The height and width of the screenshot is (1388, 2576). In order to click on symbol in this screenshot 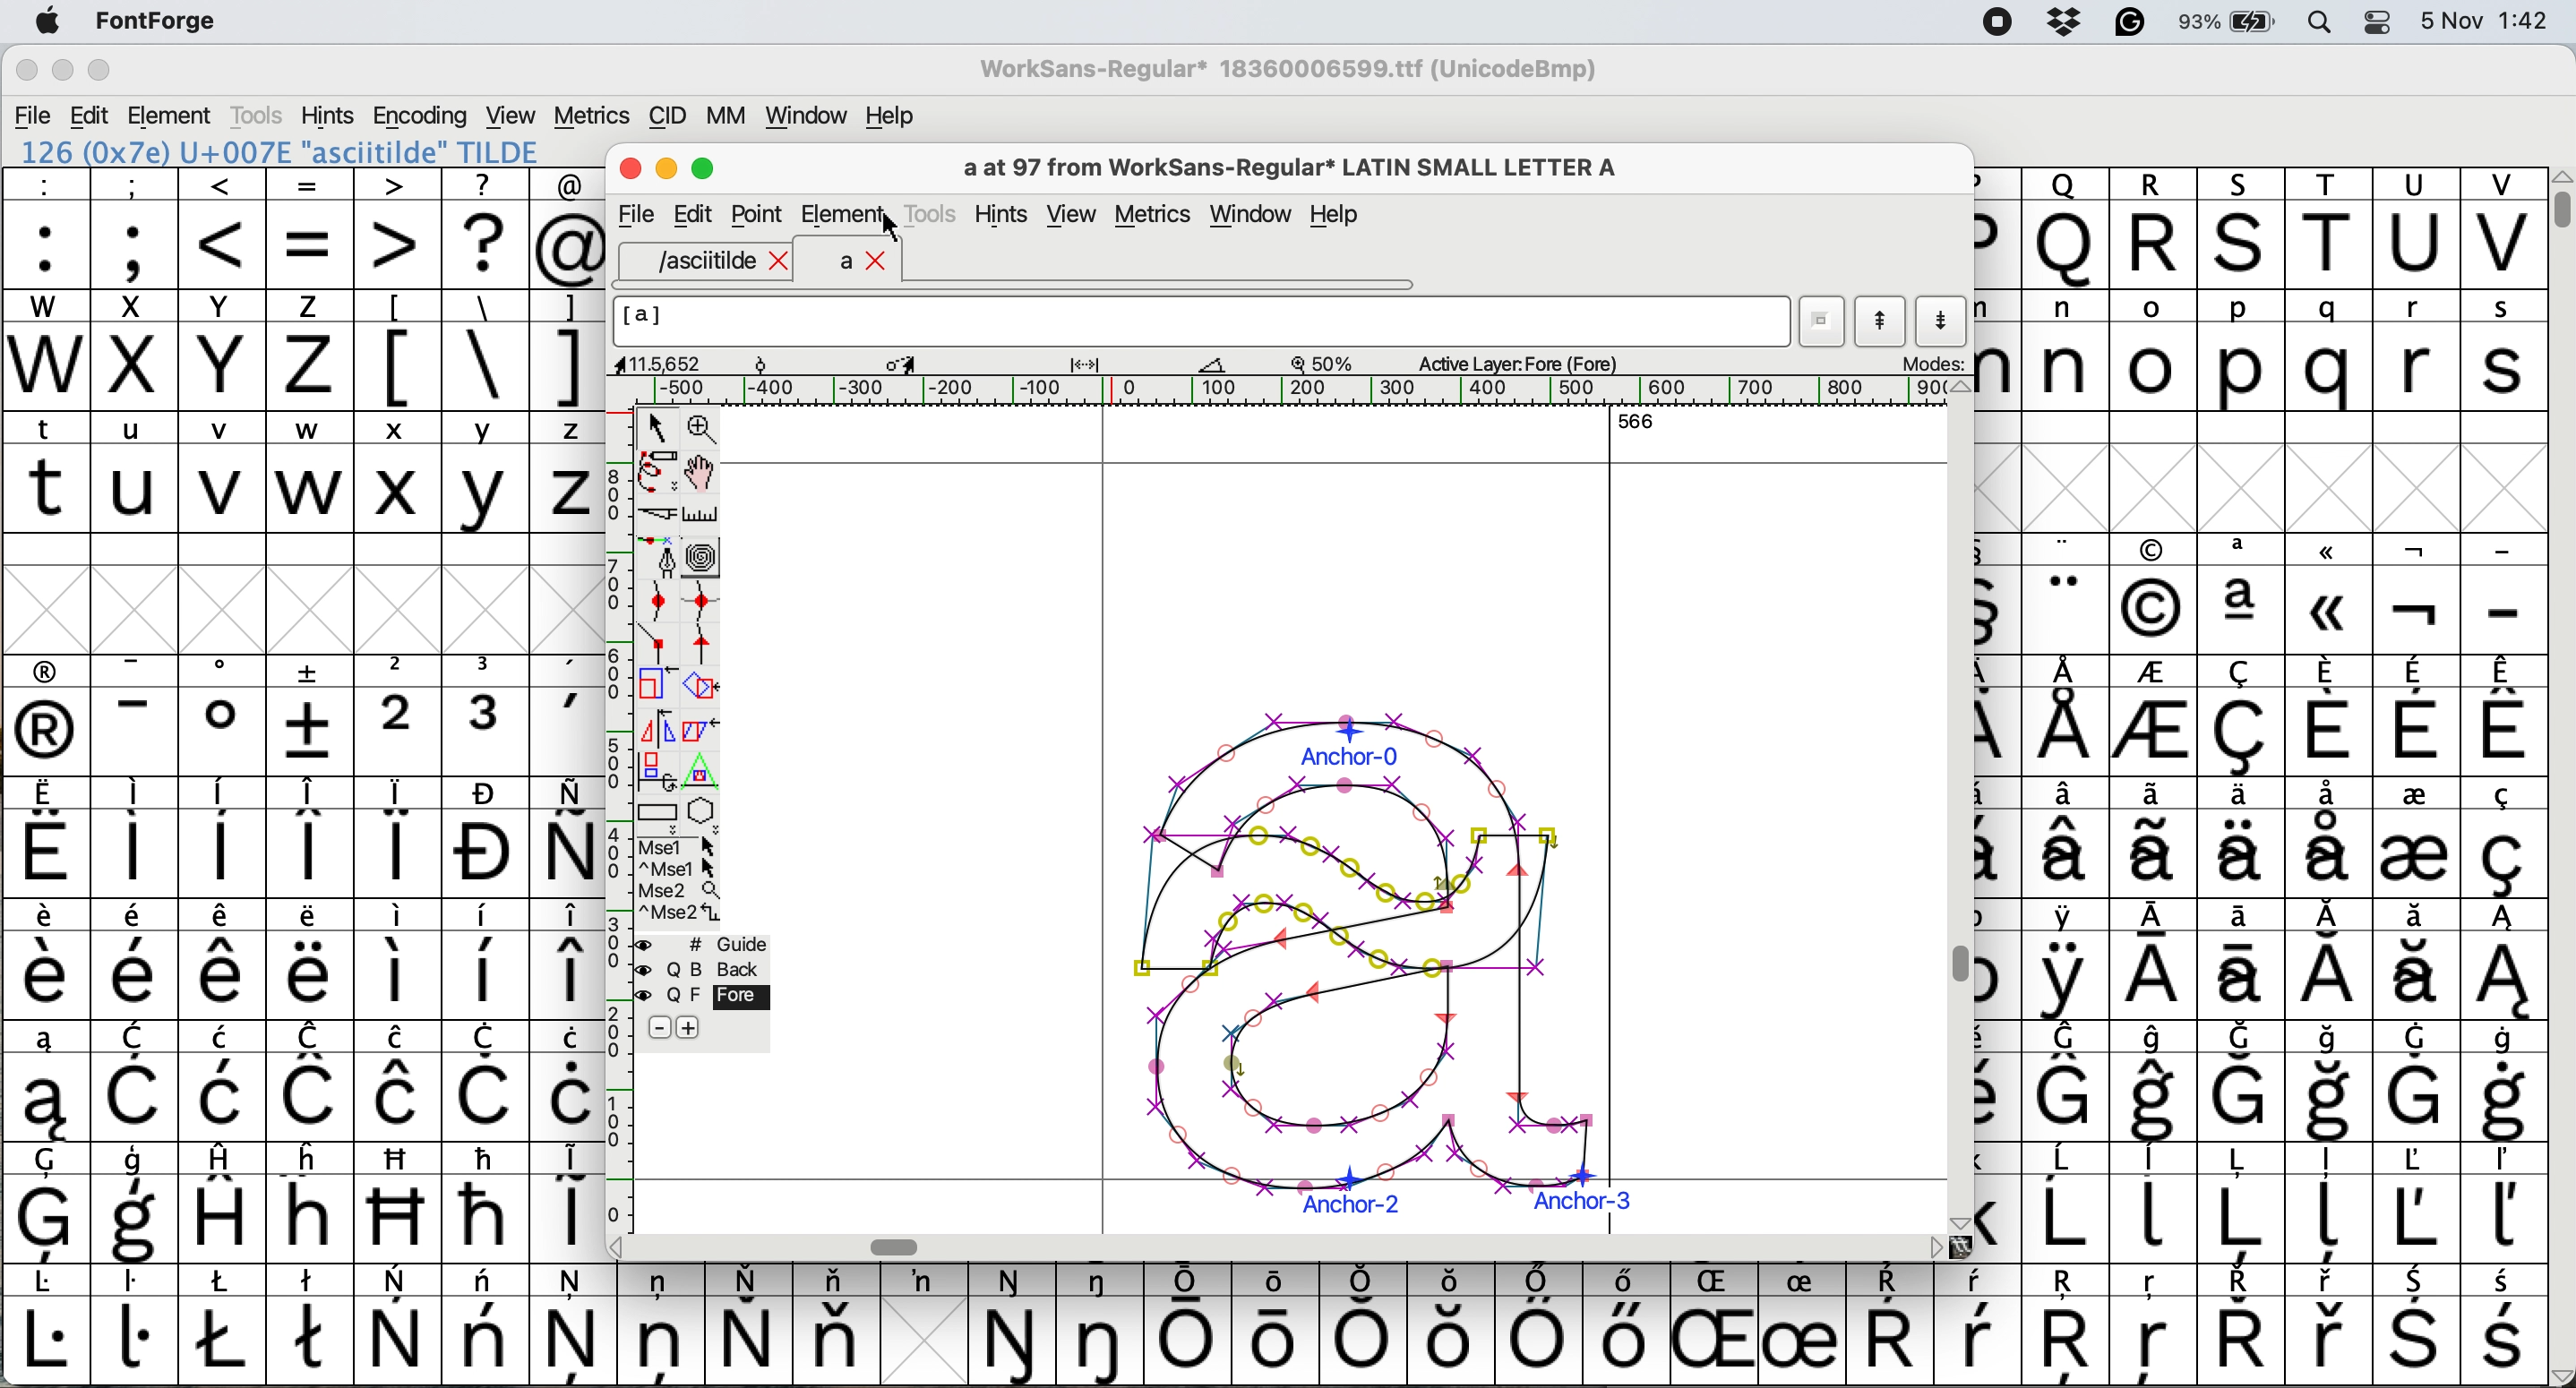, I will do `click(1368, 1323)`.